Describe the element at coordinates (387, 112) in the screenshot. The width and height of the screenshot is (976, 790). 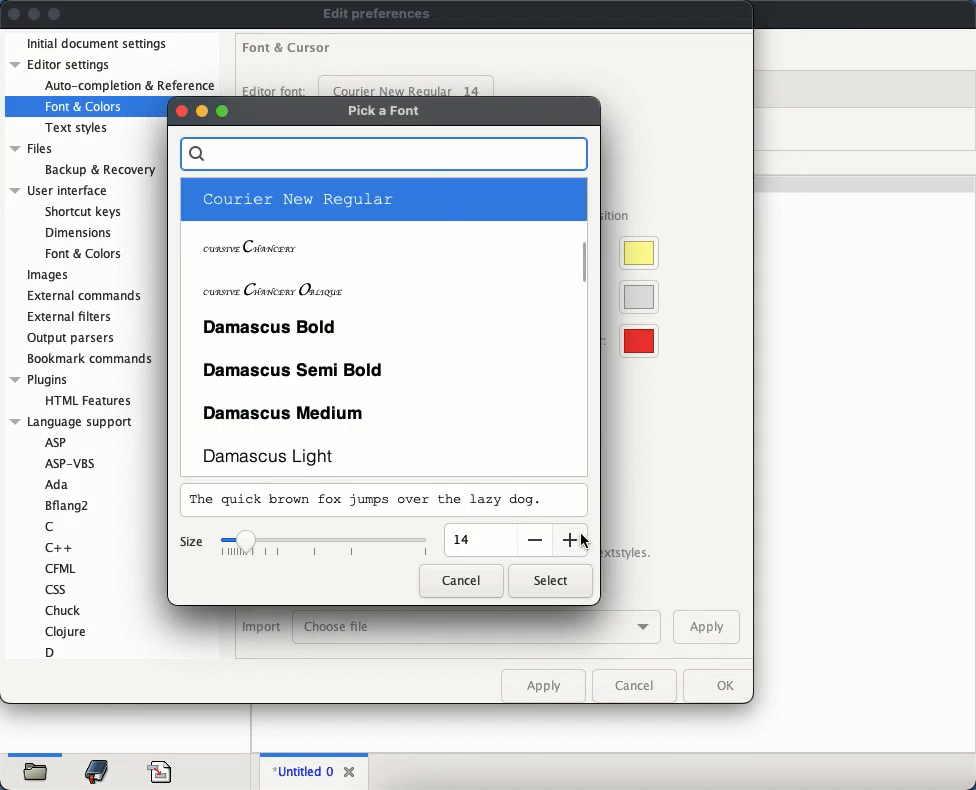
I see `pick a font` at that location.